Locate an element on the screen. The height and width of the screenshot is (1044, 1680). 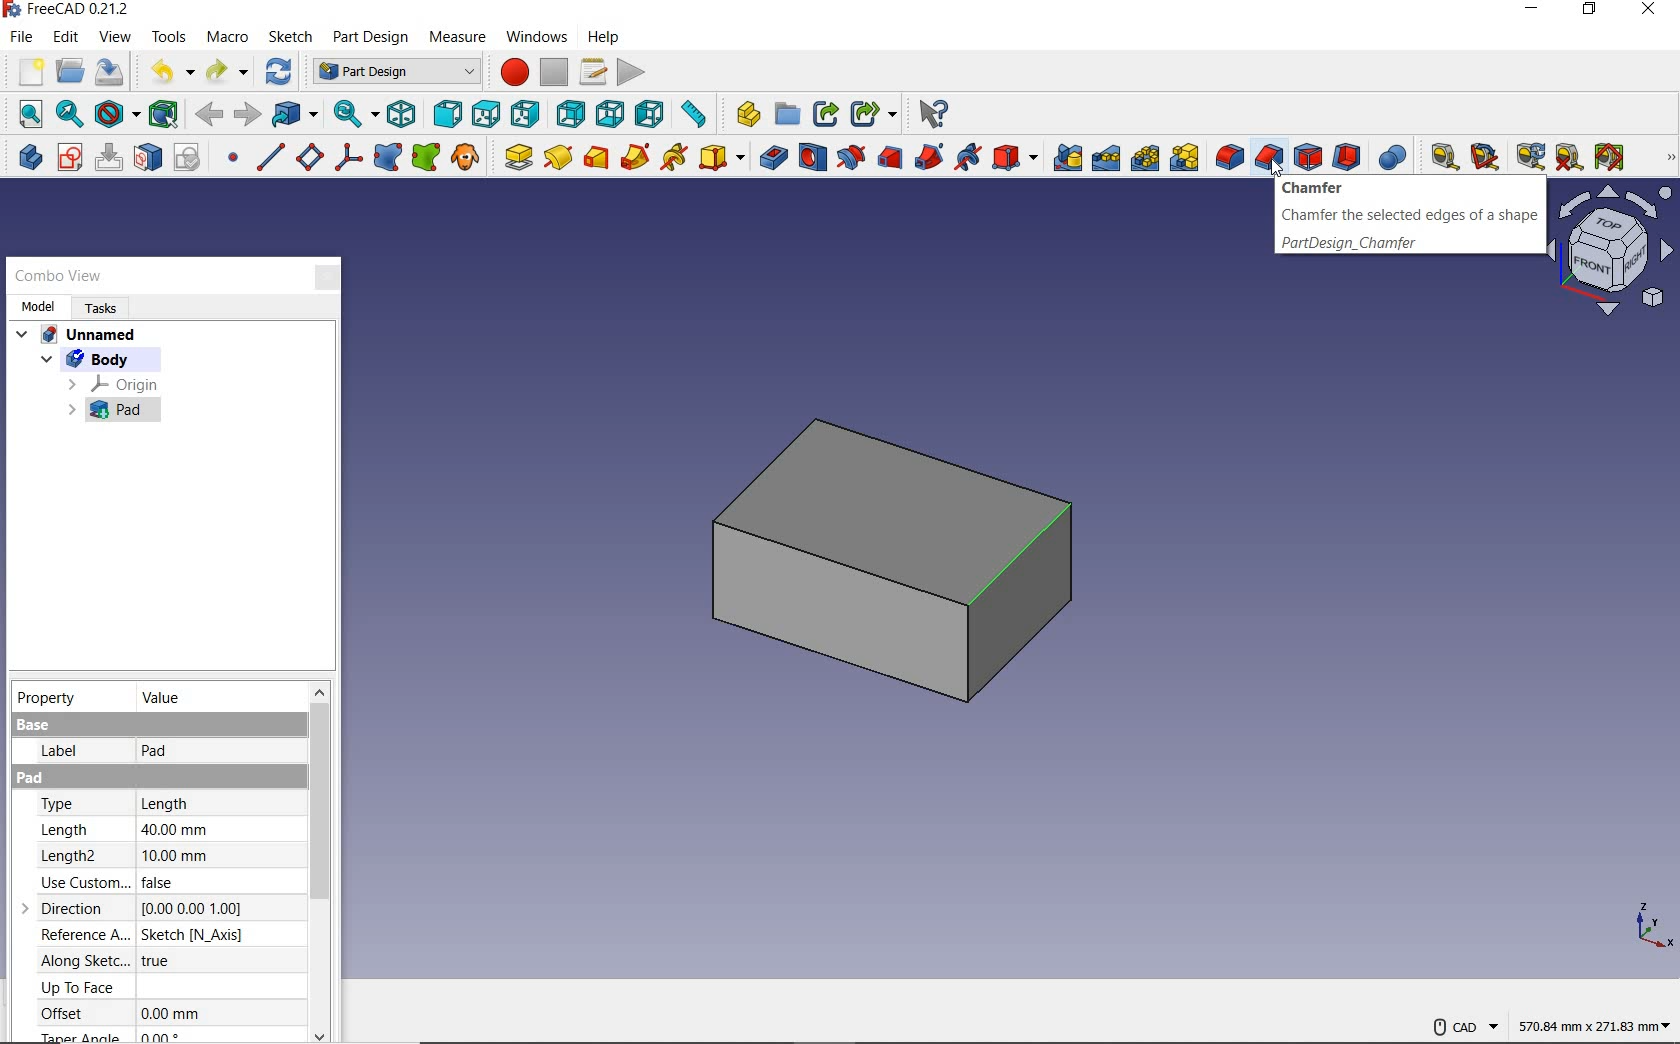
top is located at coordinates (485, 113).